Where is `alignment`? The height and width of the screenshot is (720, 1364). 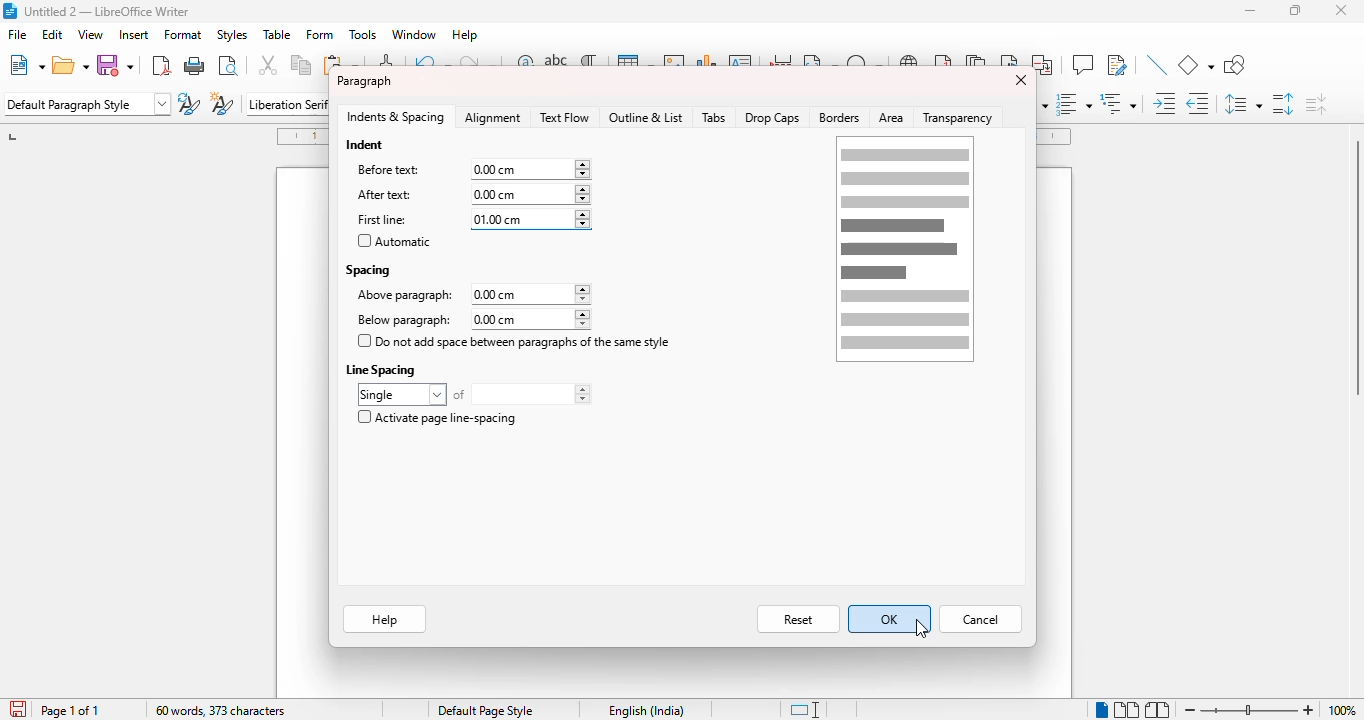 alignment is located at coordinates (494, 118).